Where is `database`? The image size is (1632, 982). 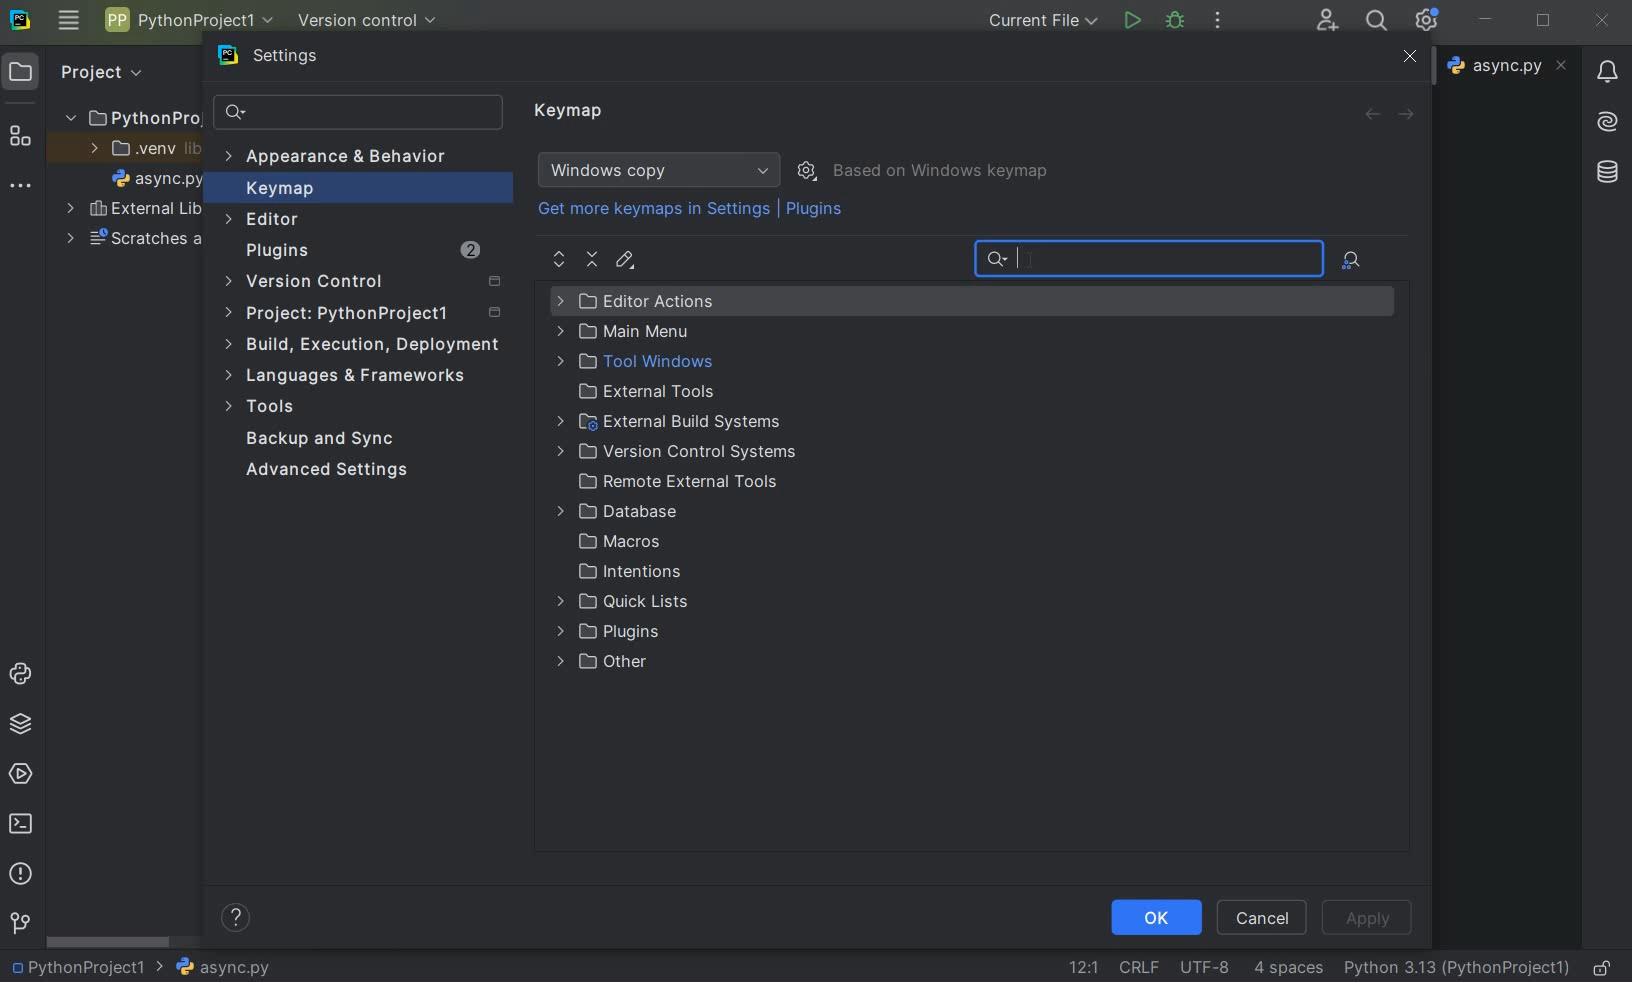 database is located at coordinates (1610, 169).